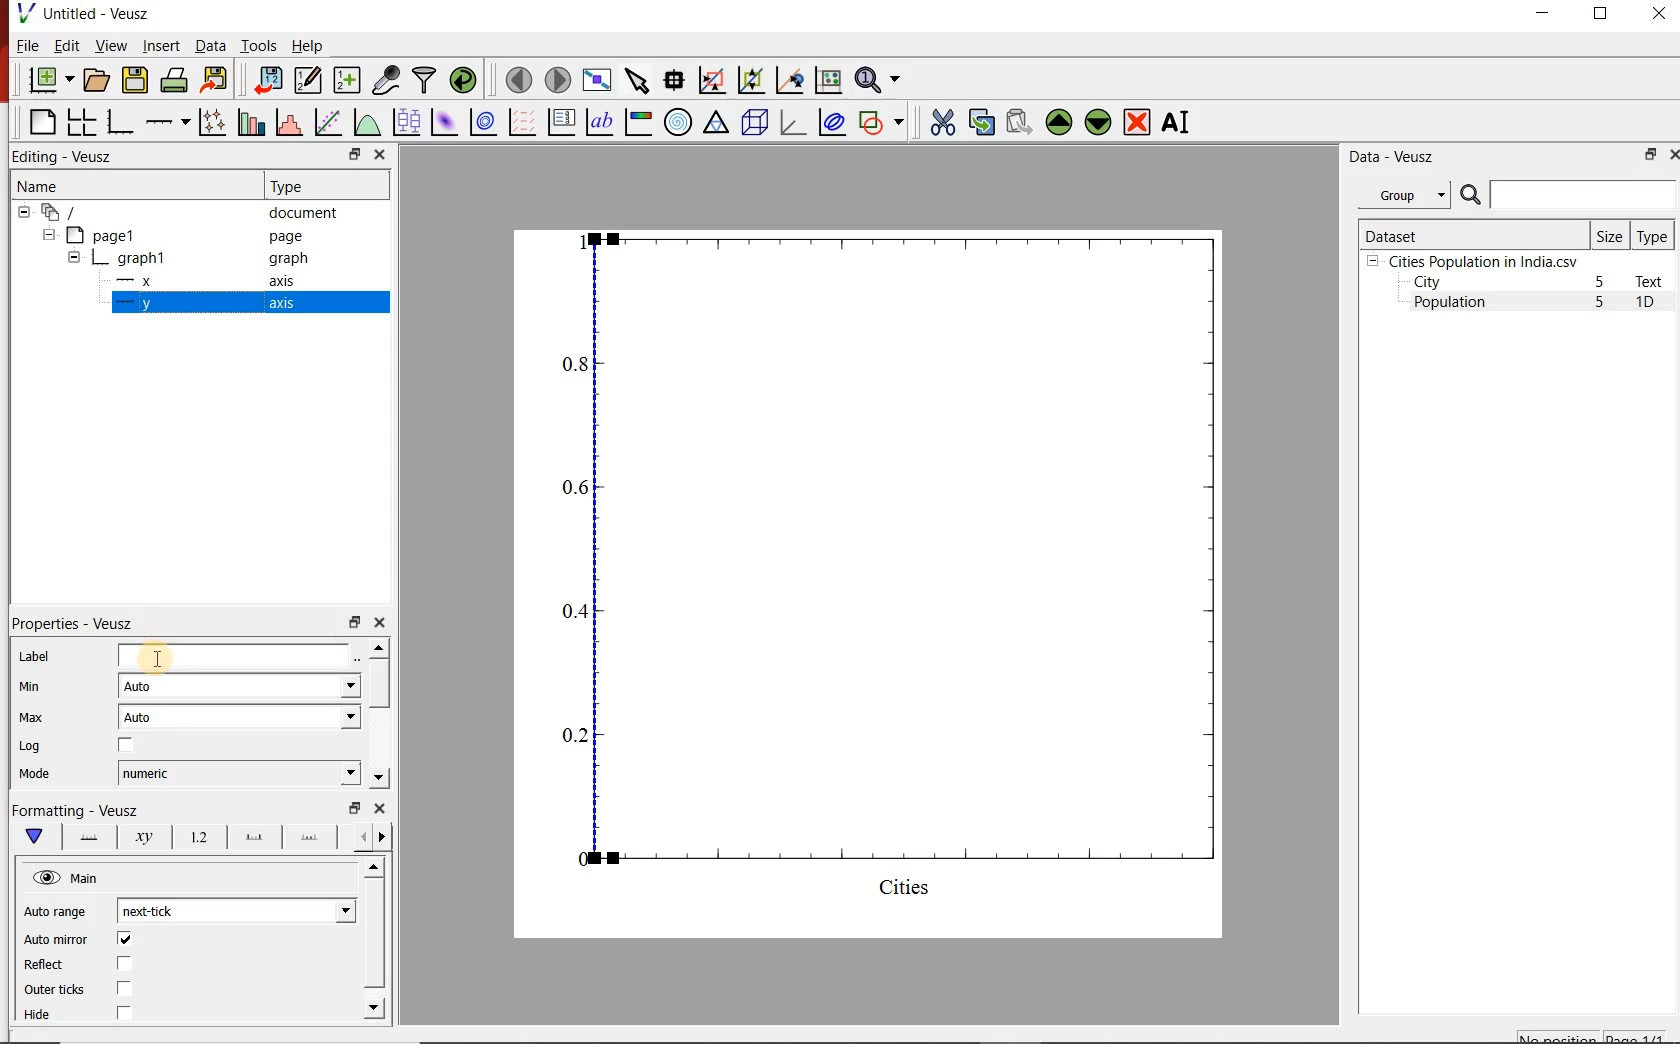  I want to click on import data into Veusz, so click(267, 79).